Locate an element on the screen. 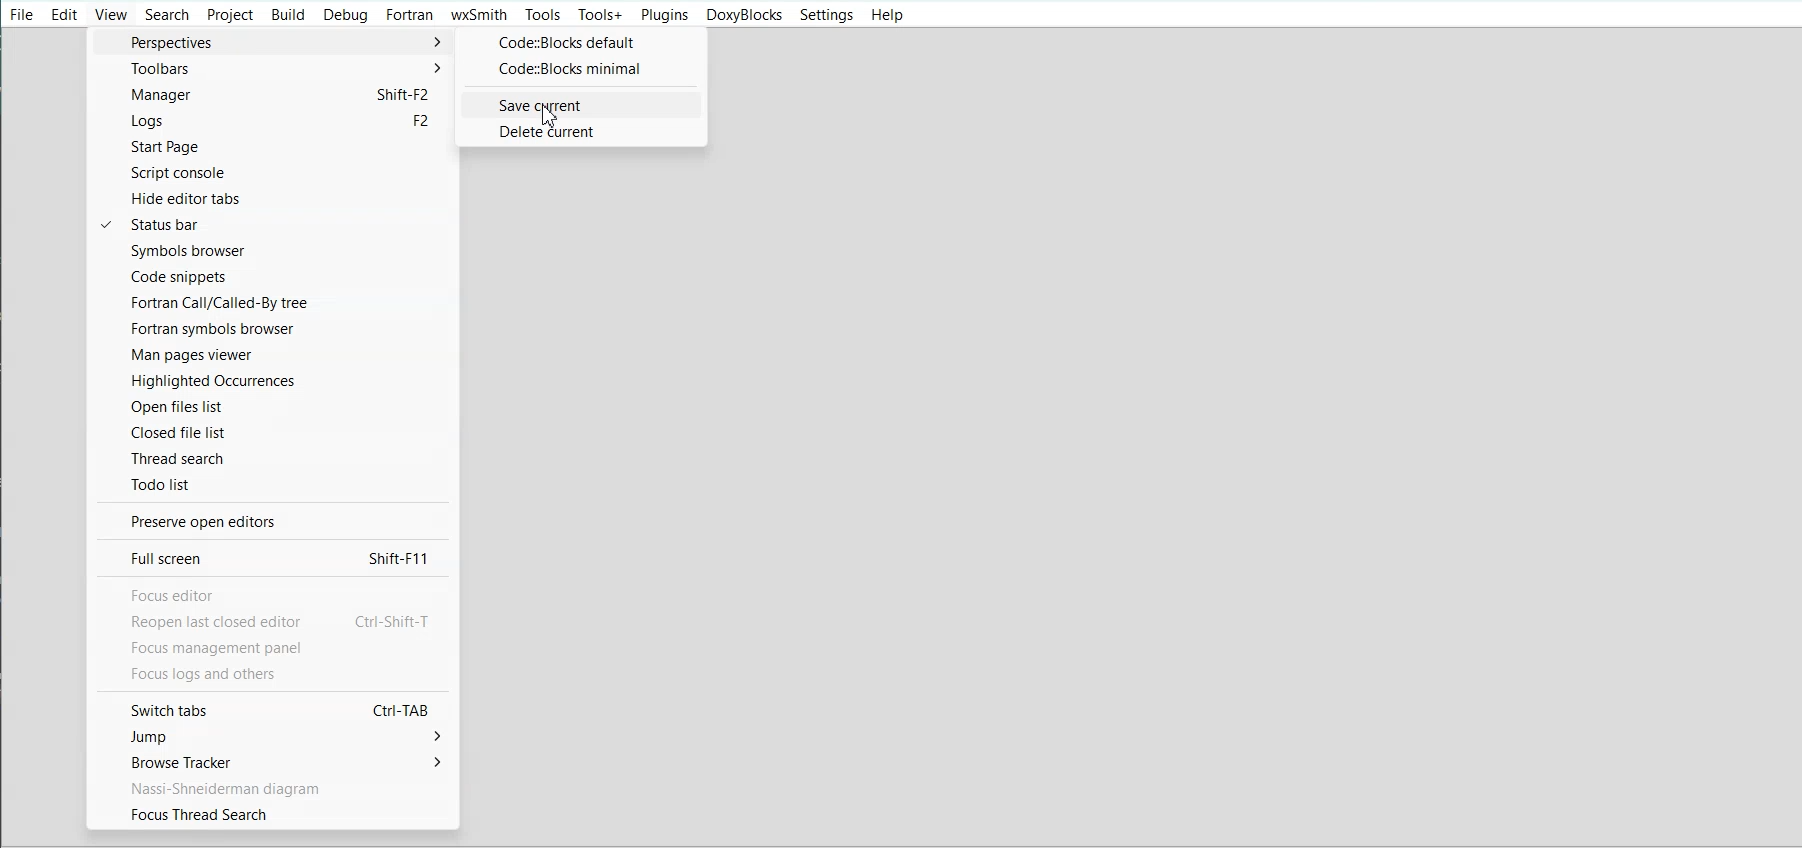 The height and width of the screenshot is (848, 1802). Browse tracker is located at coordinates (281, 761).